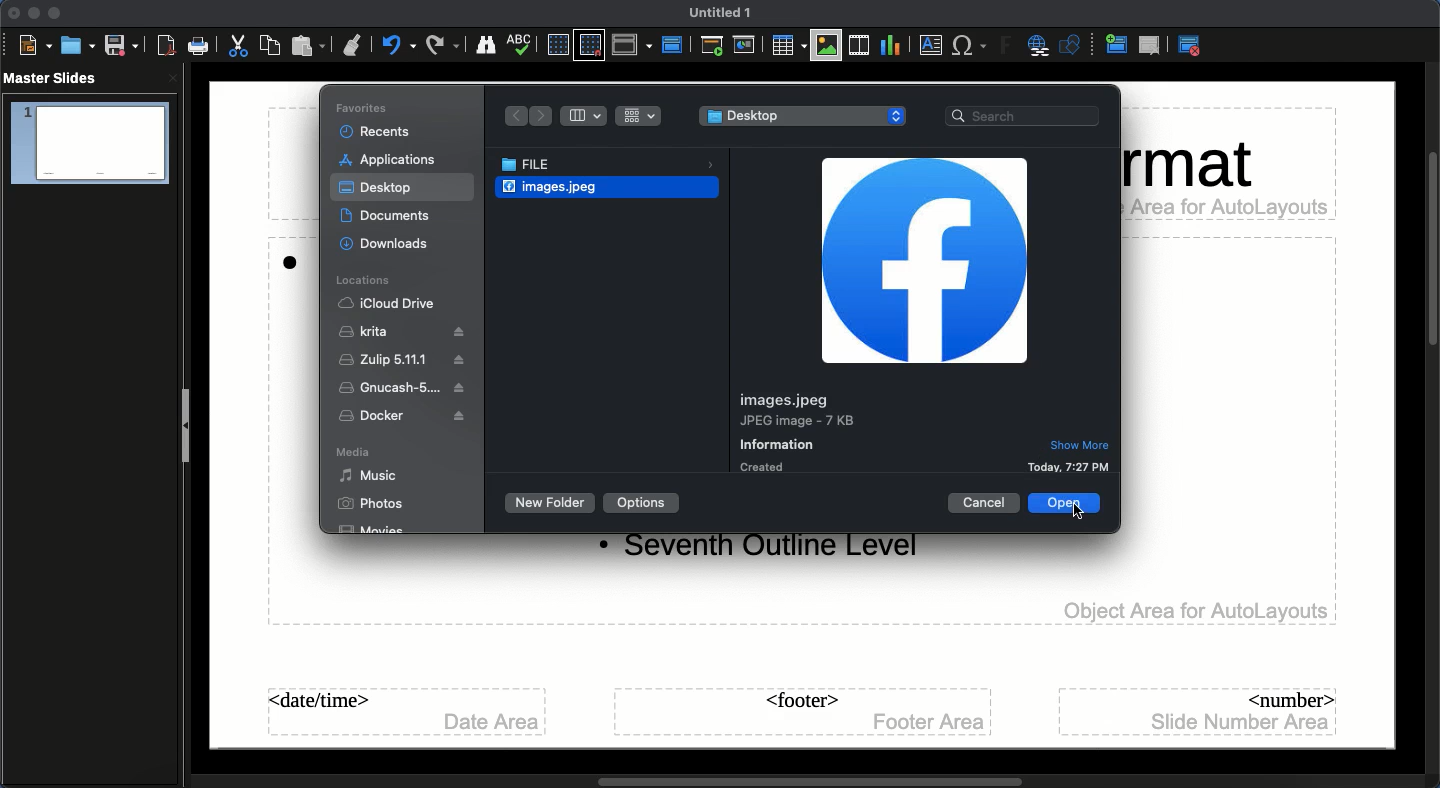 The height and width of the screenshot is (788, 1440). I want to click on Master slide title, so click(922, 261).